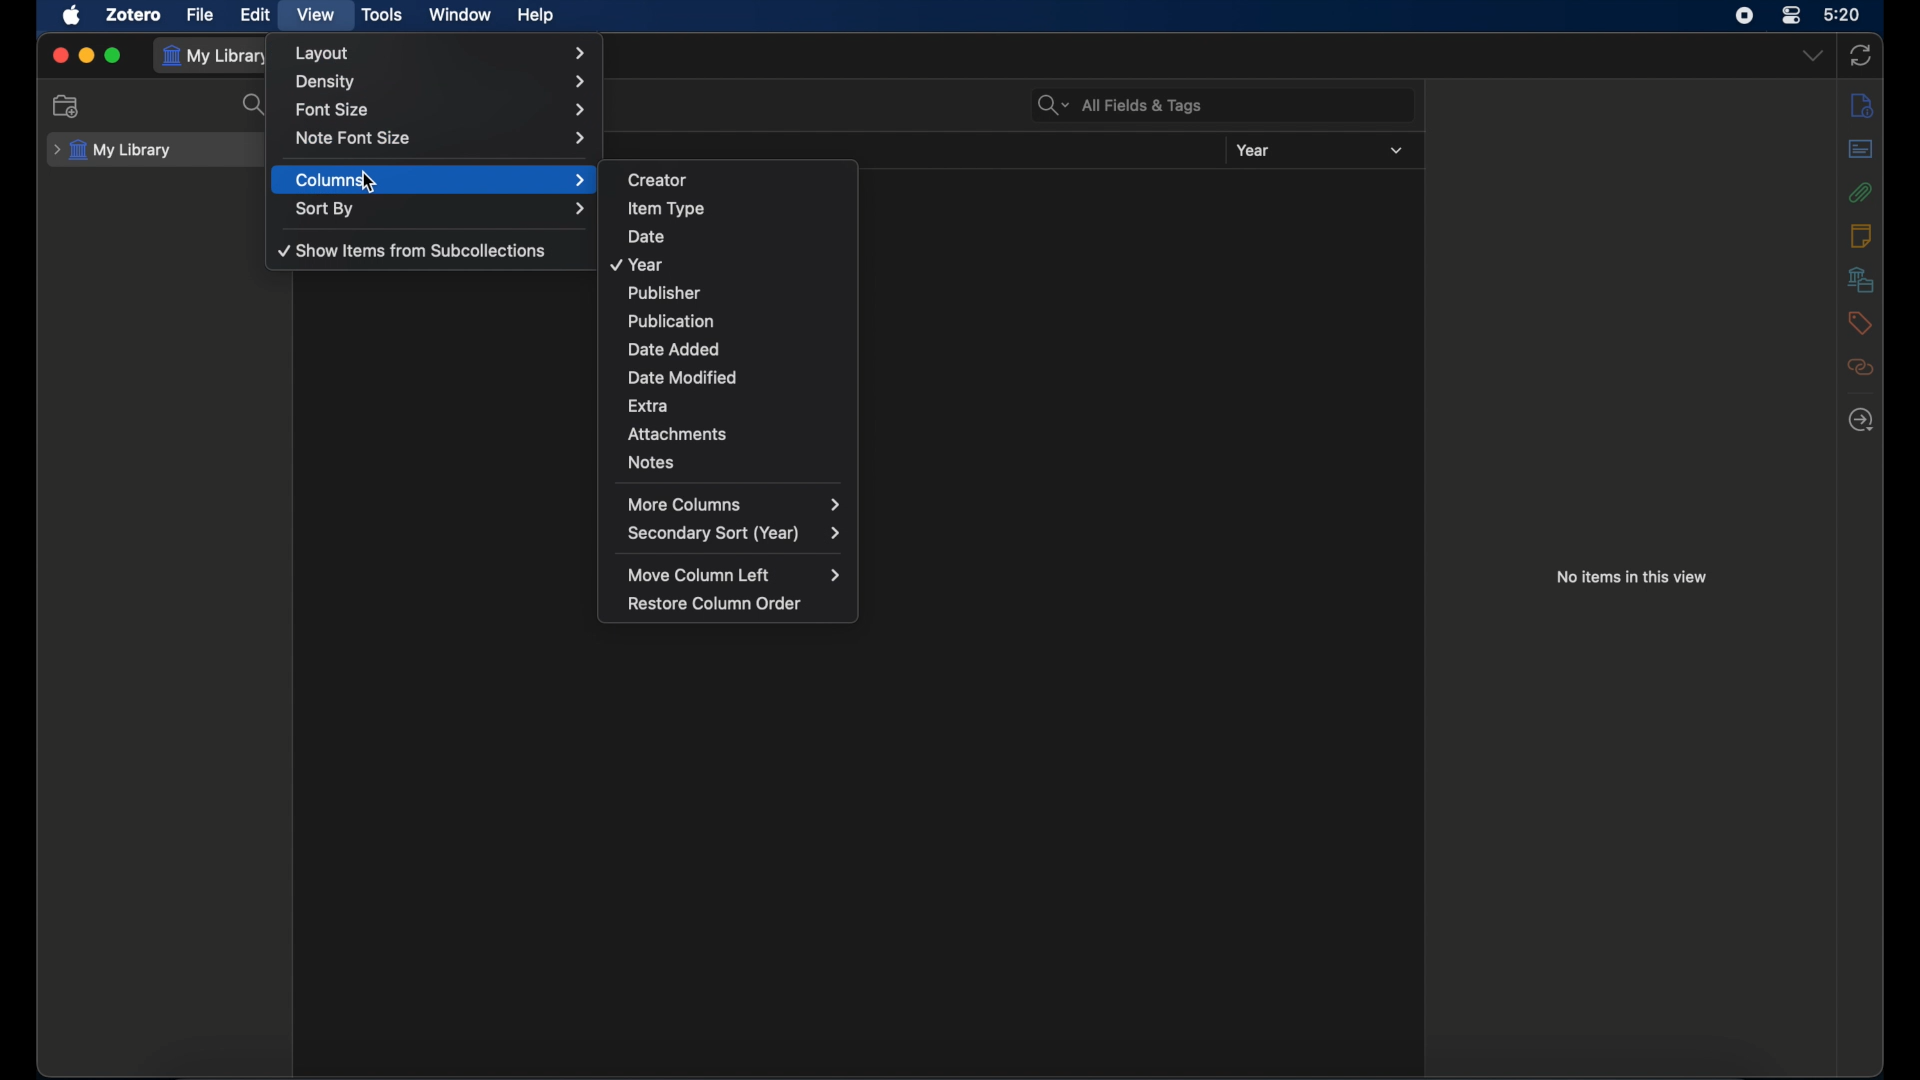 The image size is (1920, 1080). Describe the element at coordinates (732, 574) in the screenshot. I see `move column left` at that location.